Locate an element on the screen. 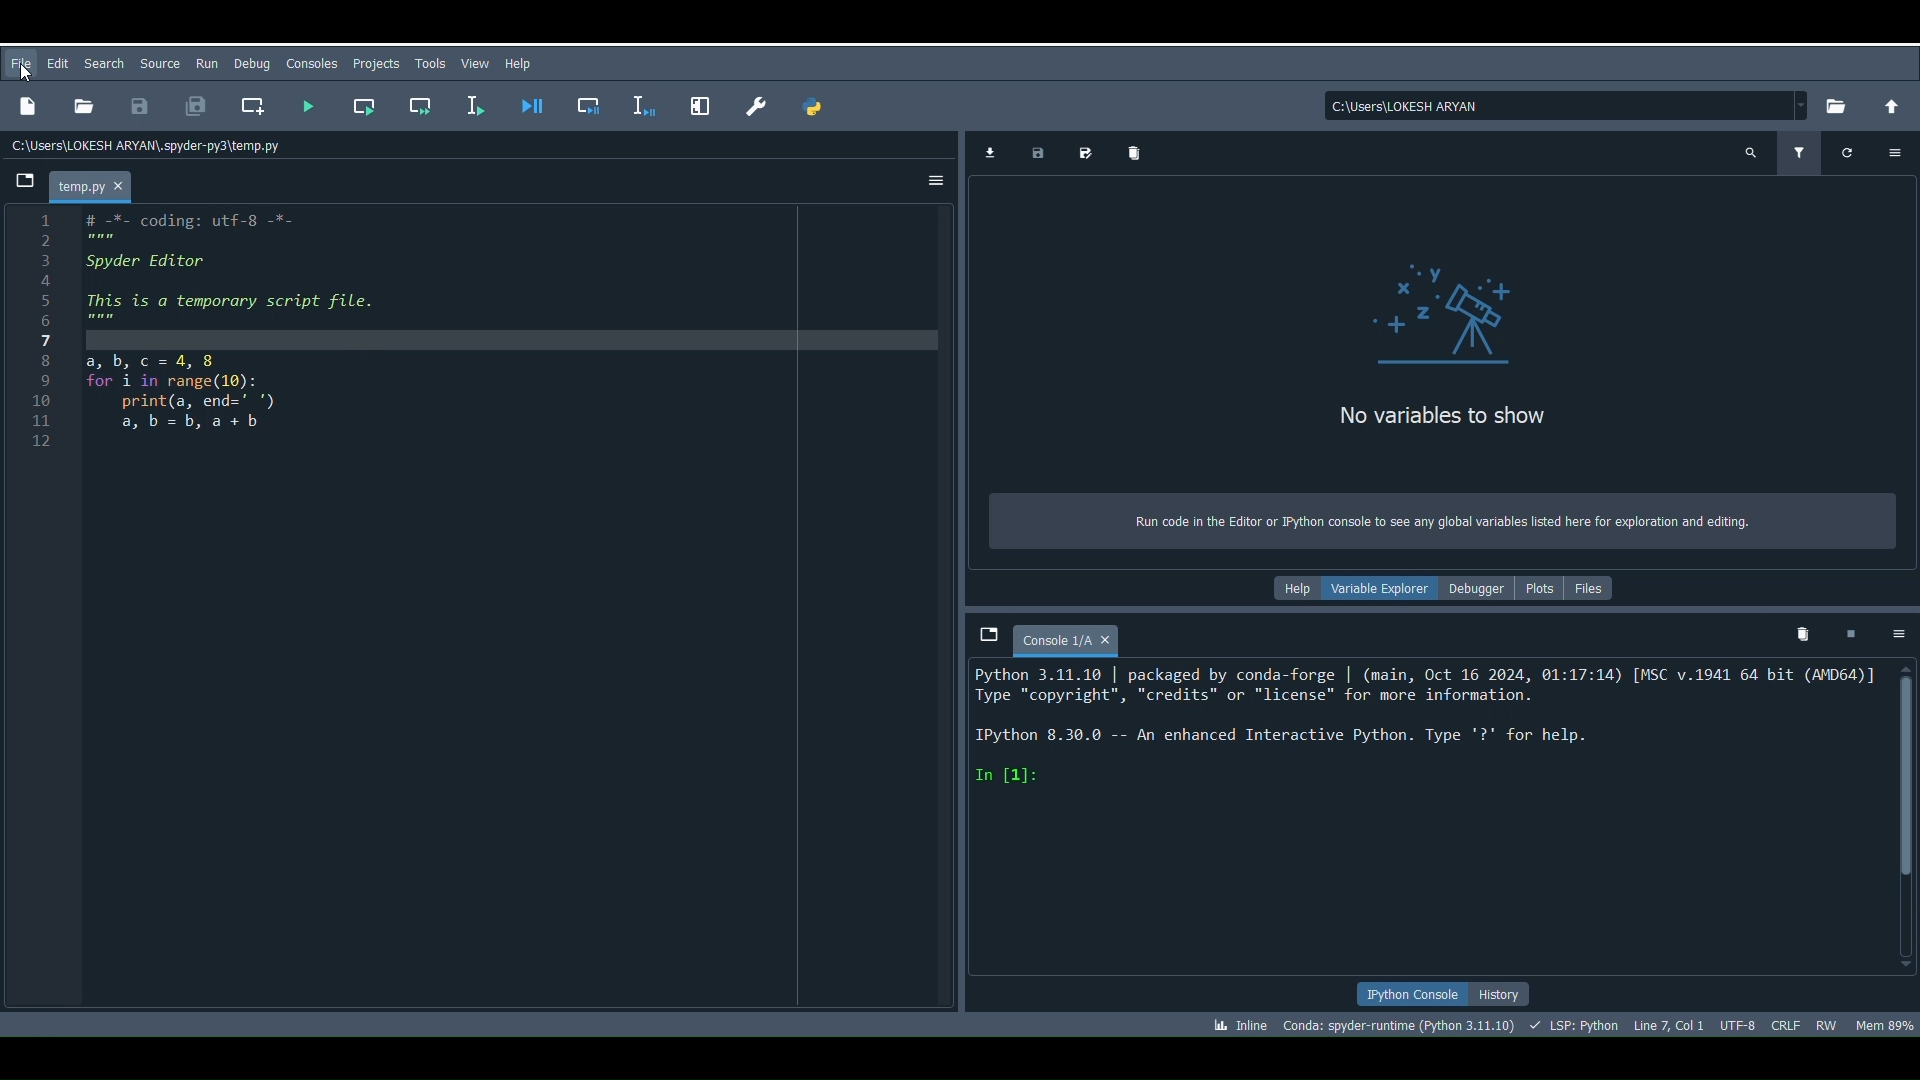 Image resolution: width=1920 pixels, height=1080 pixels. Help is located at coordinates (1290, 589).